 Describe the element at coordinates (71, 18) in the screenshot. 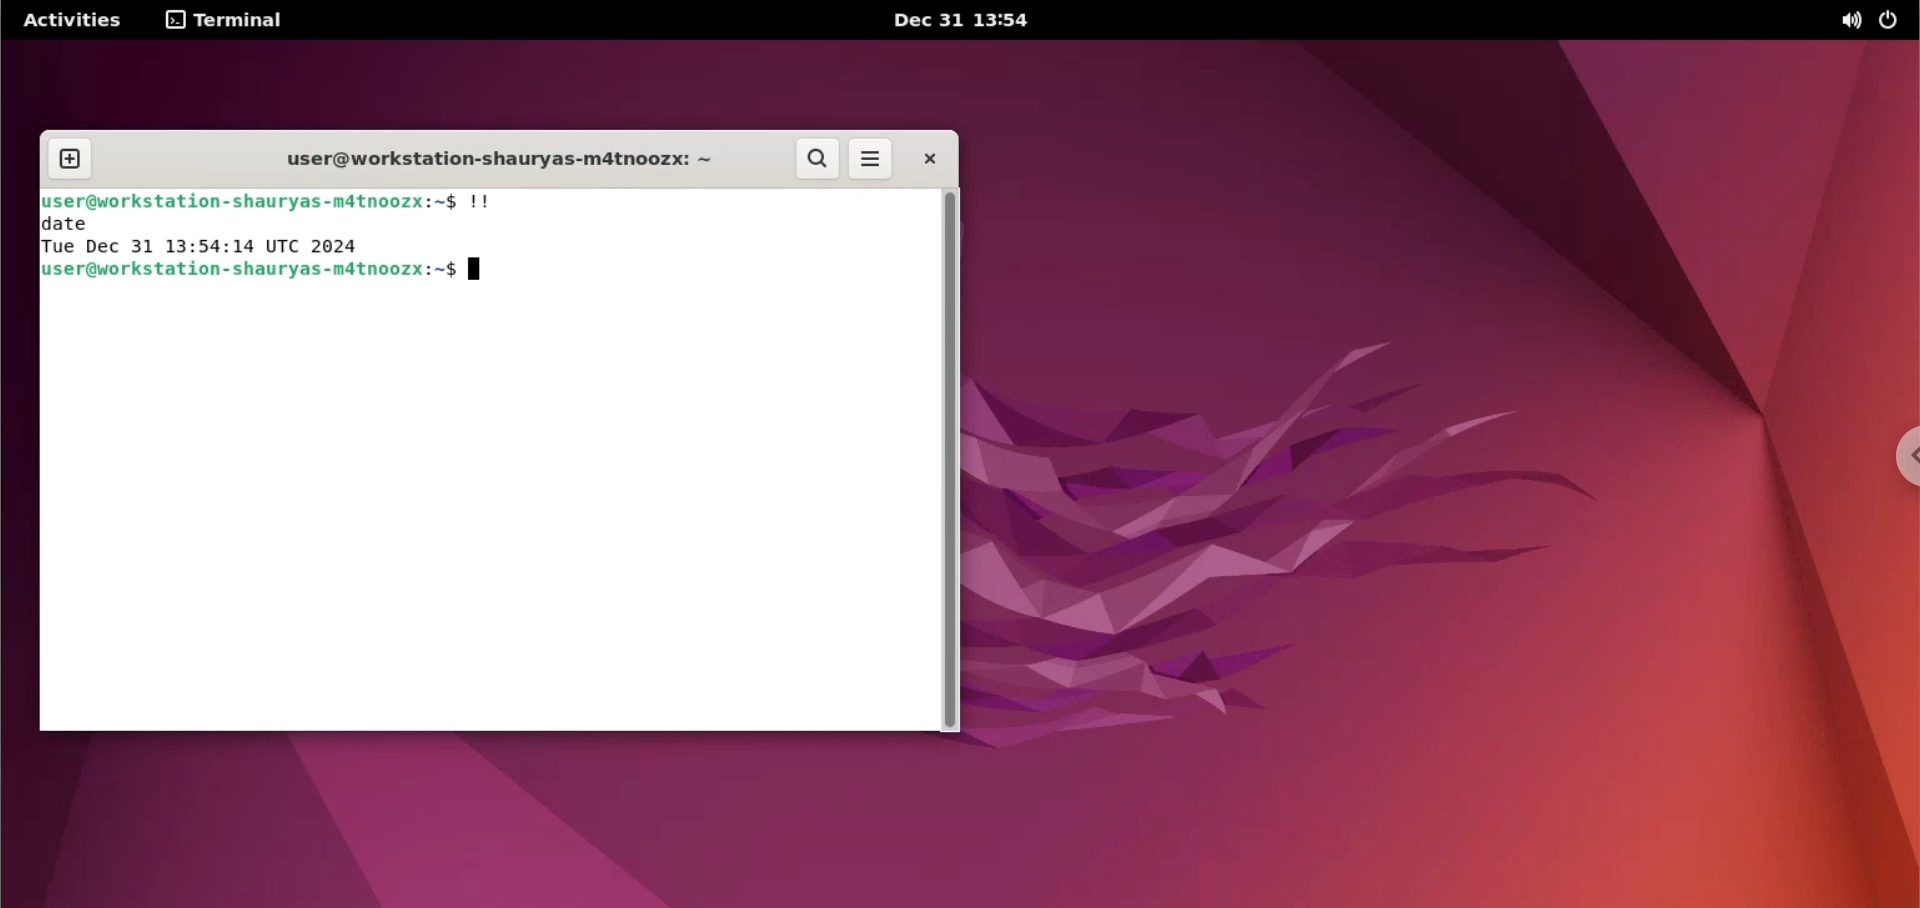

I see `Activities` at that location.